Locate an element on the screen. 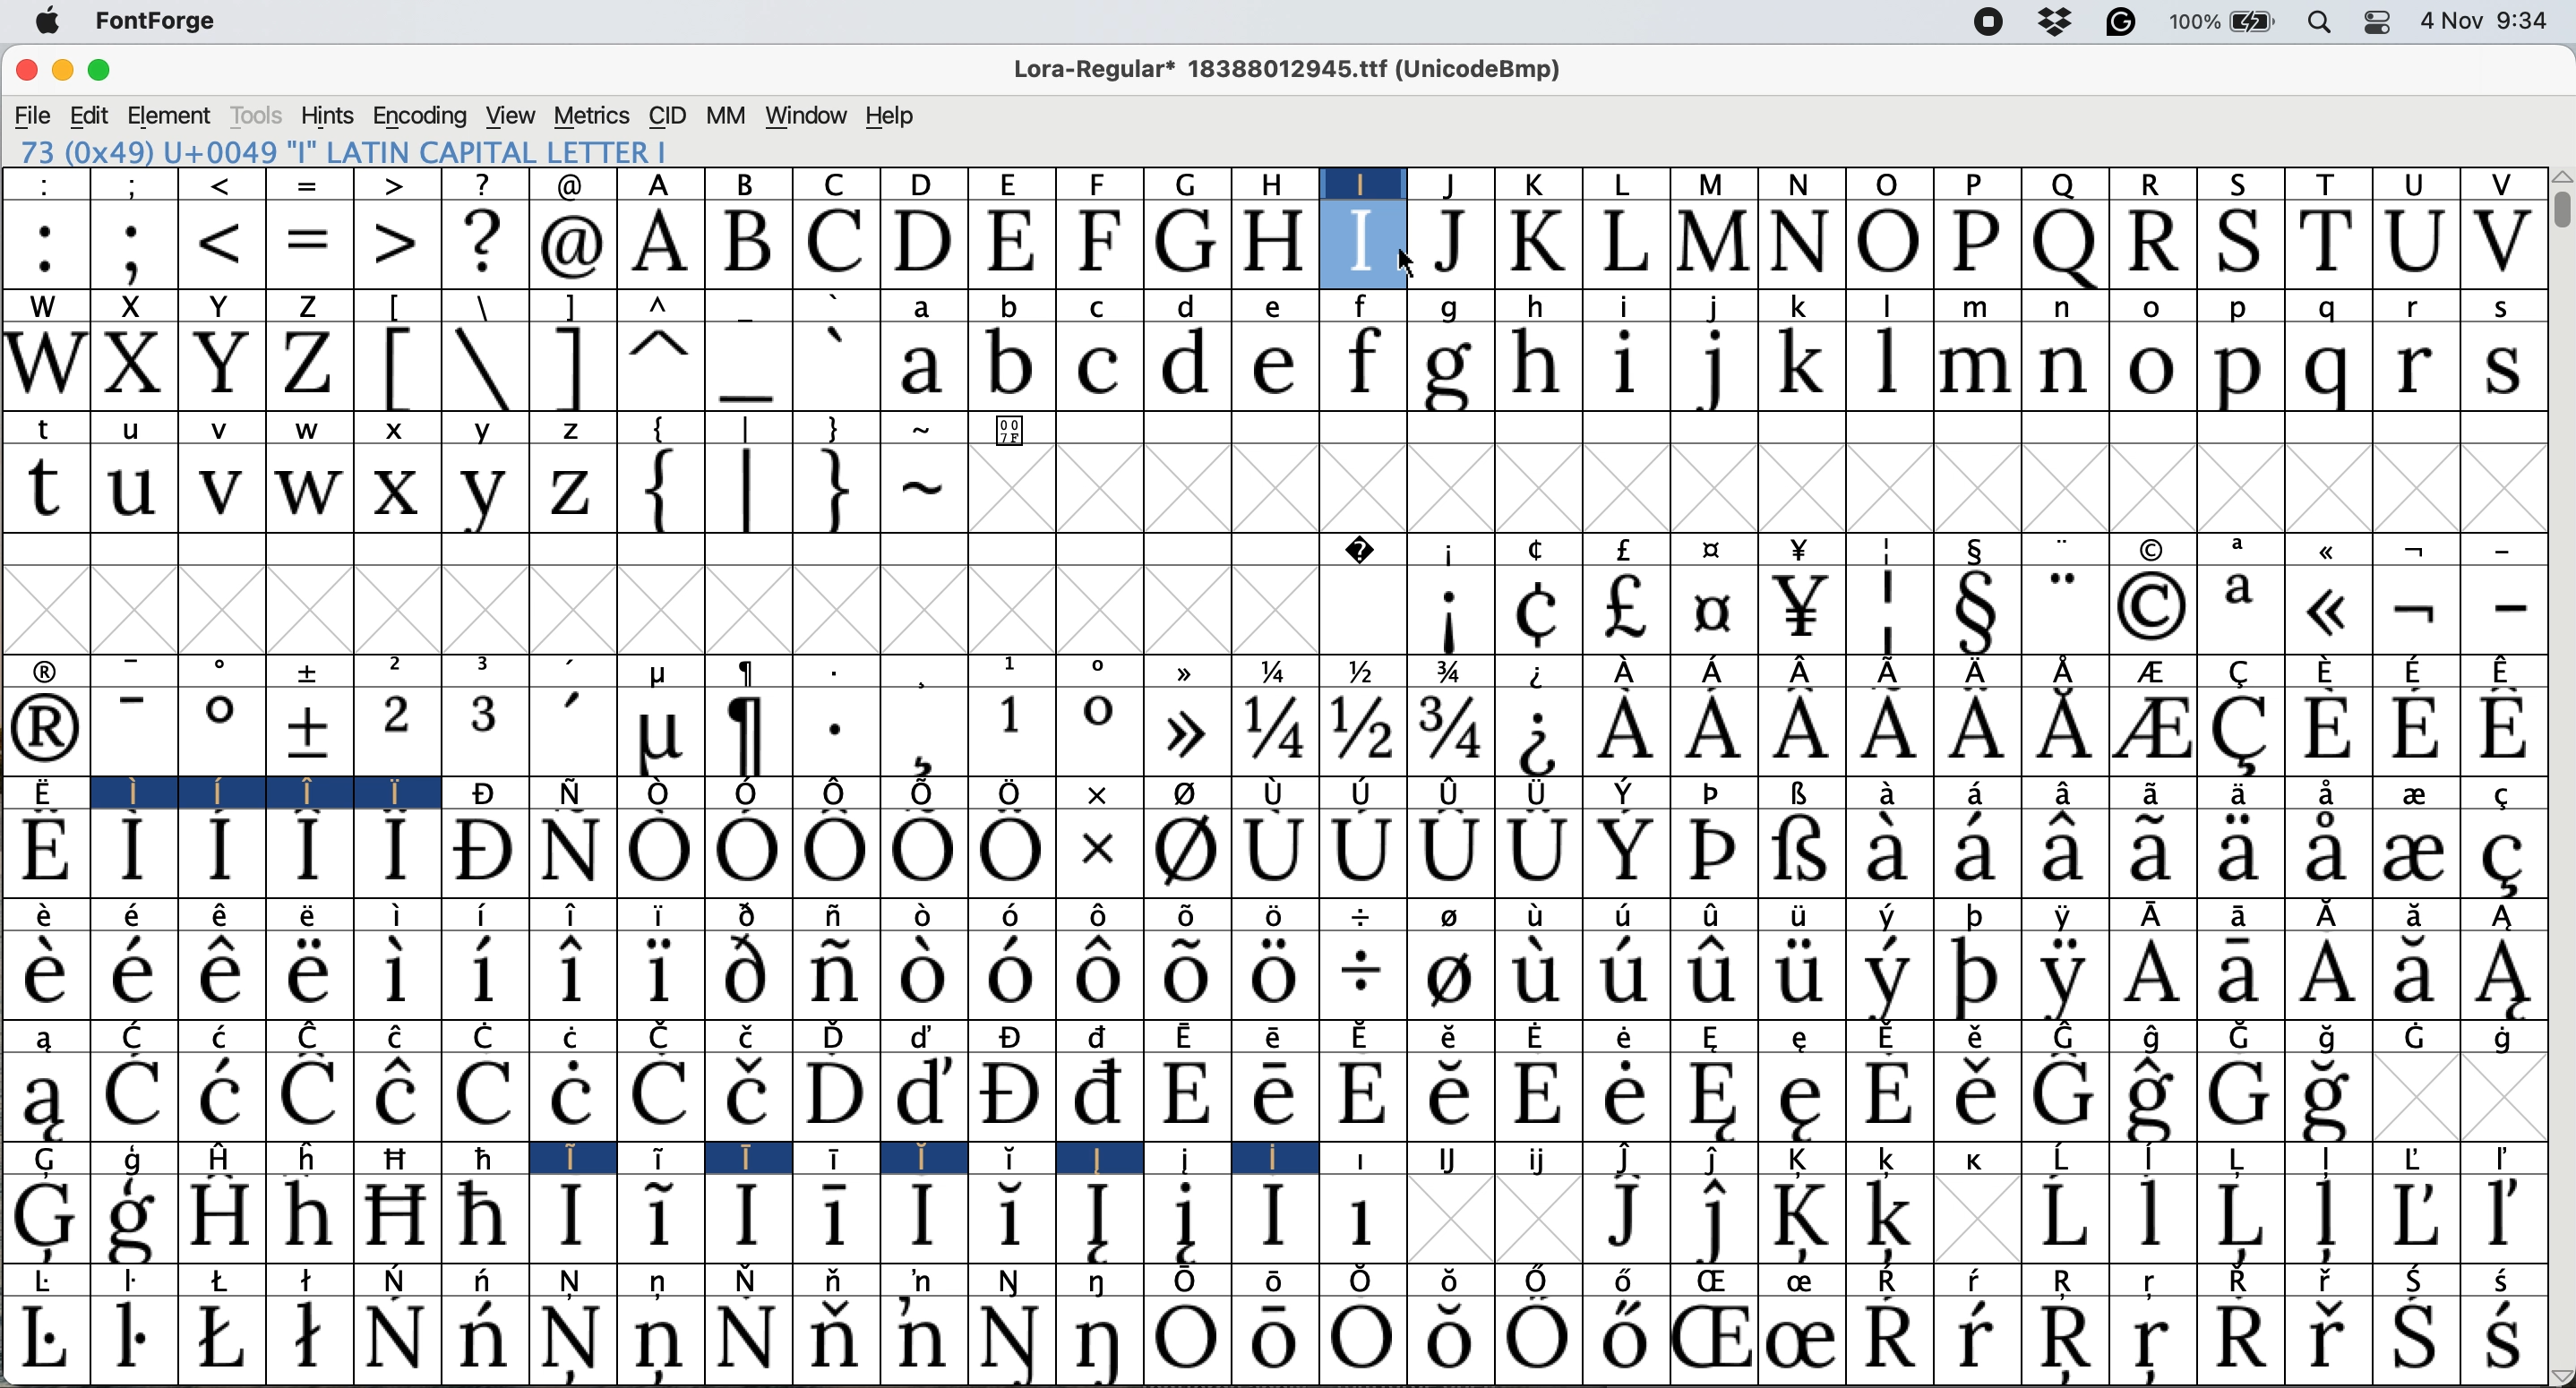 This screenshot has height=1388, width=2576. T is located at coordinates (2329, 242).